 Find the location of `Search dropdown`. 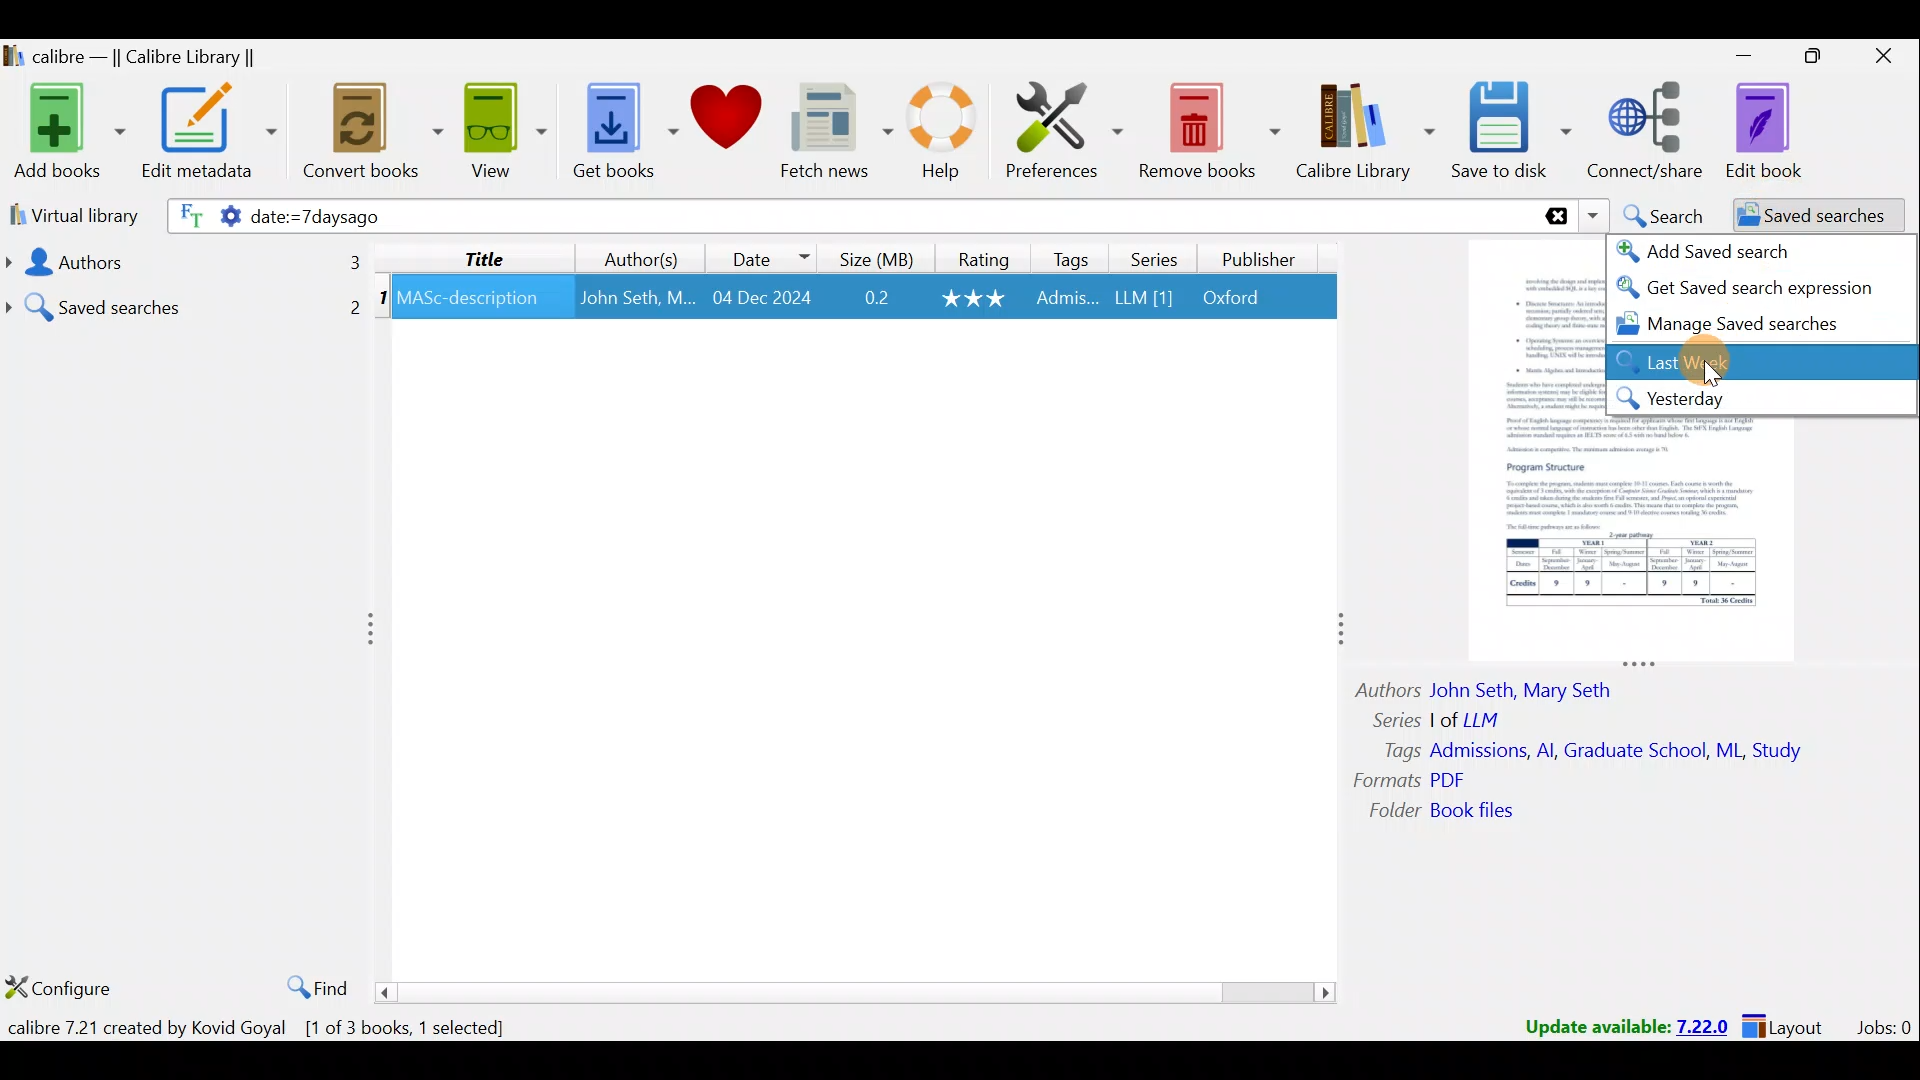

Search dropdown is located at coordinates (1592, 216).